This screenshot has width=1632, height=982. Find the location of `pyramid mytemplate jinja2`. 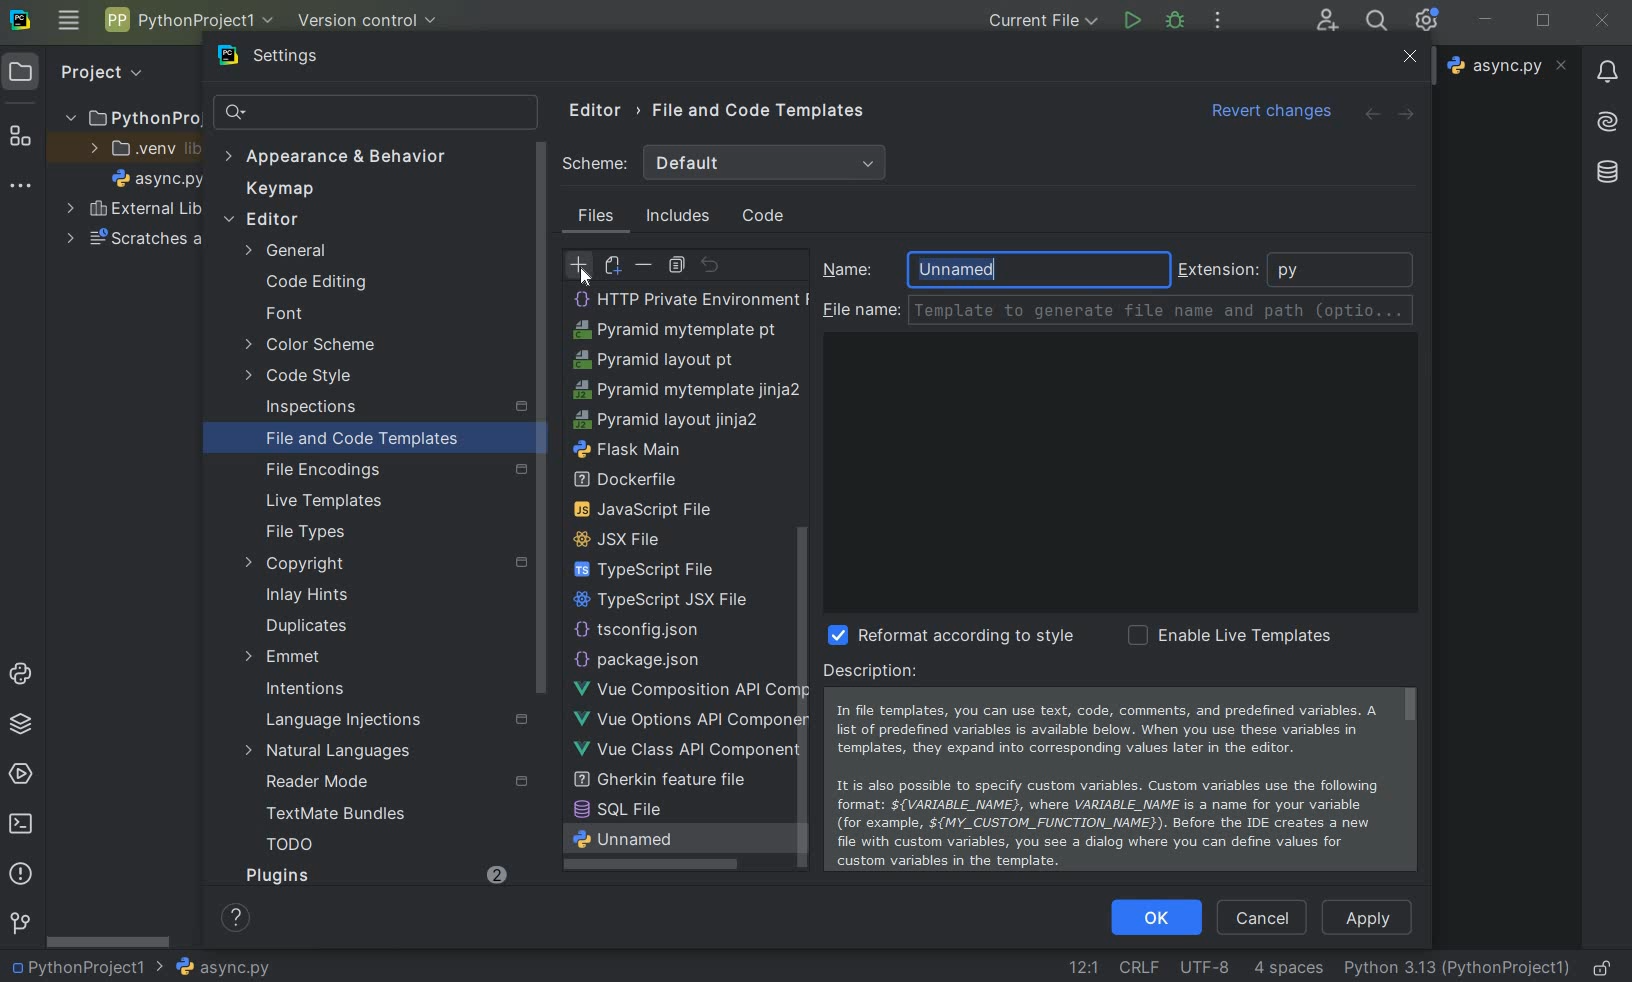

pyramid mytemplate jinja2 is located at coordinates (686, 807).